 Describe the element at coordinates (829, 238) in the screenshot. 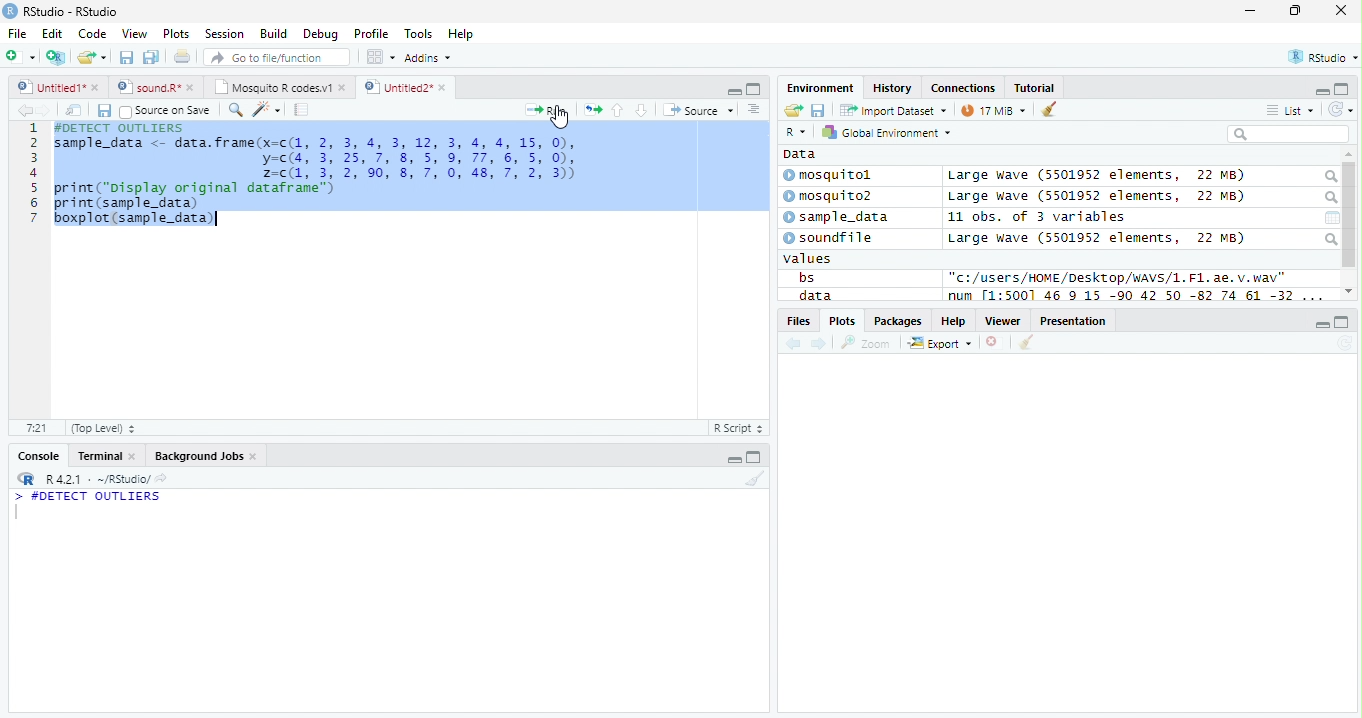

I see `soundfile` at that location.